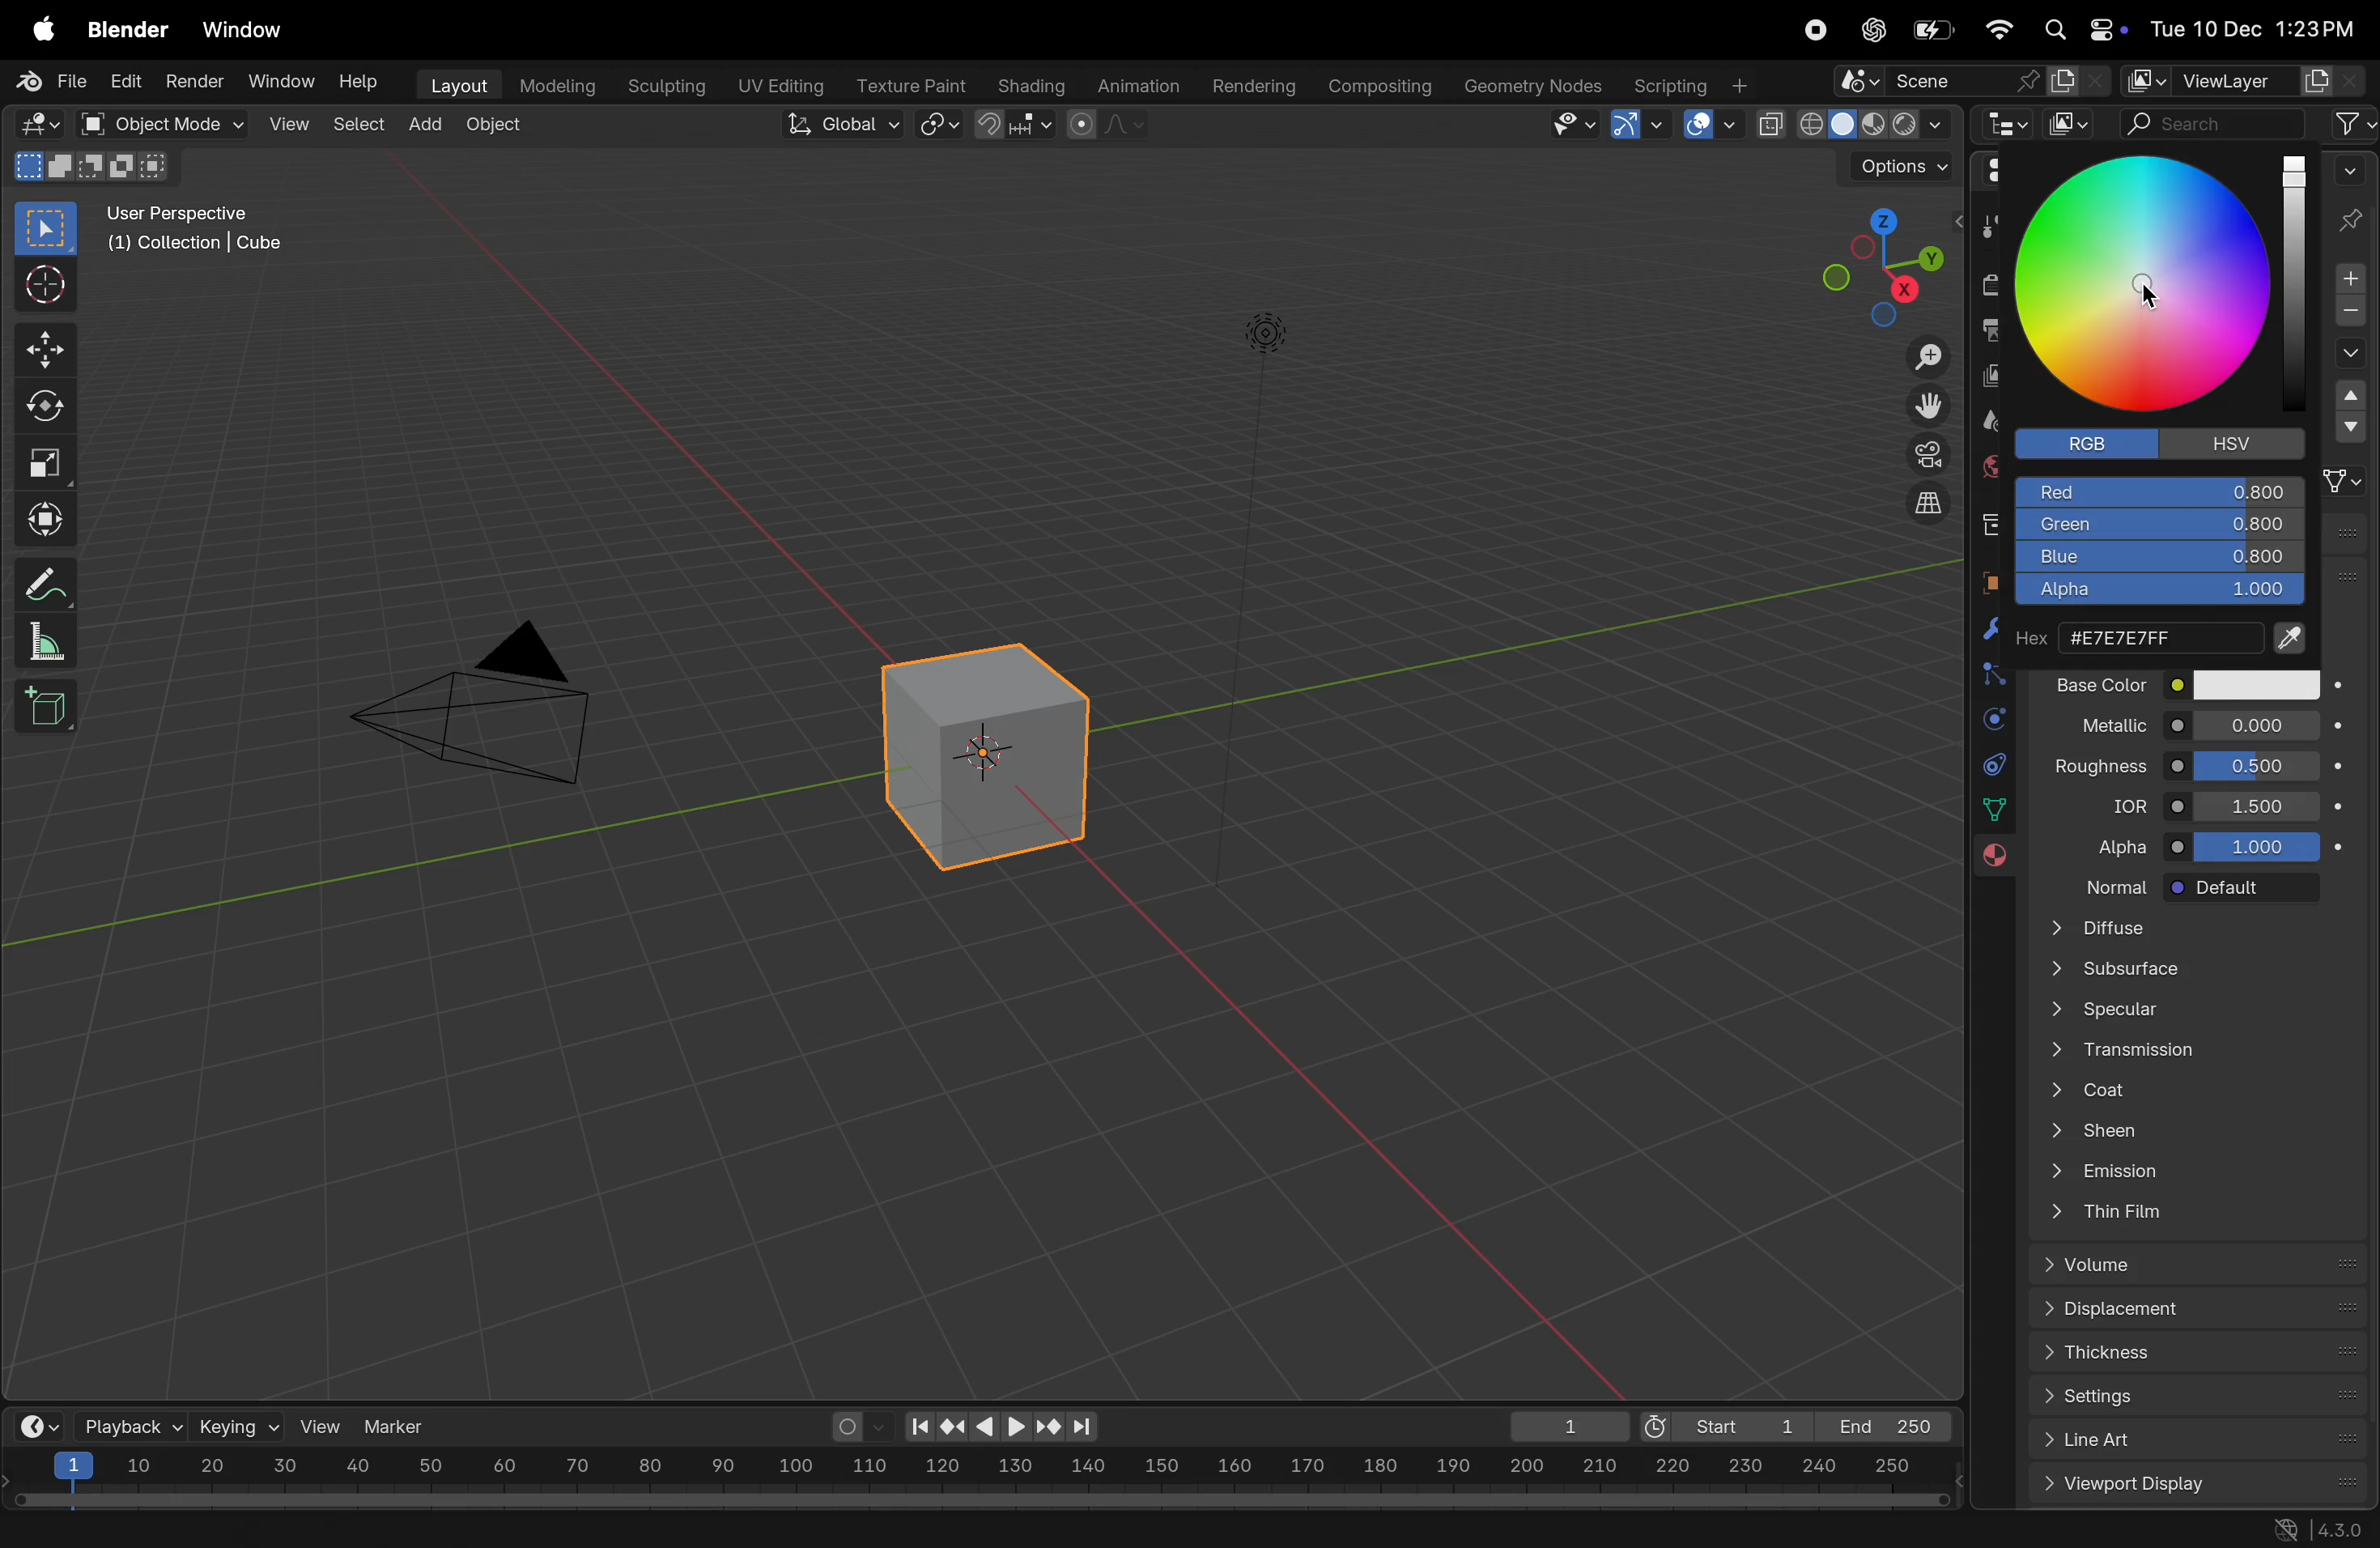  What do you see at coordinates (2353, 198) in the screenshot?
I see `pin` at bounding box center [2353, 198].